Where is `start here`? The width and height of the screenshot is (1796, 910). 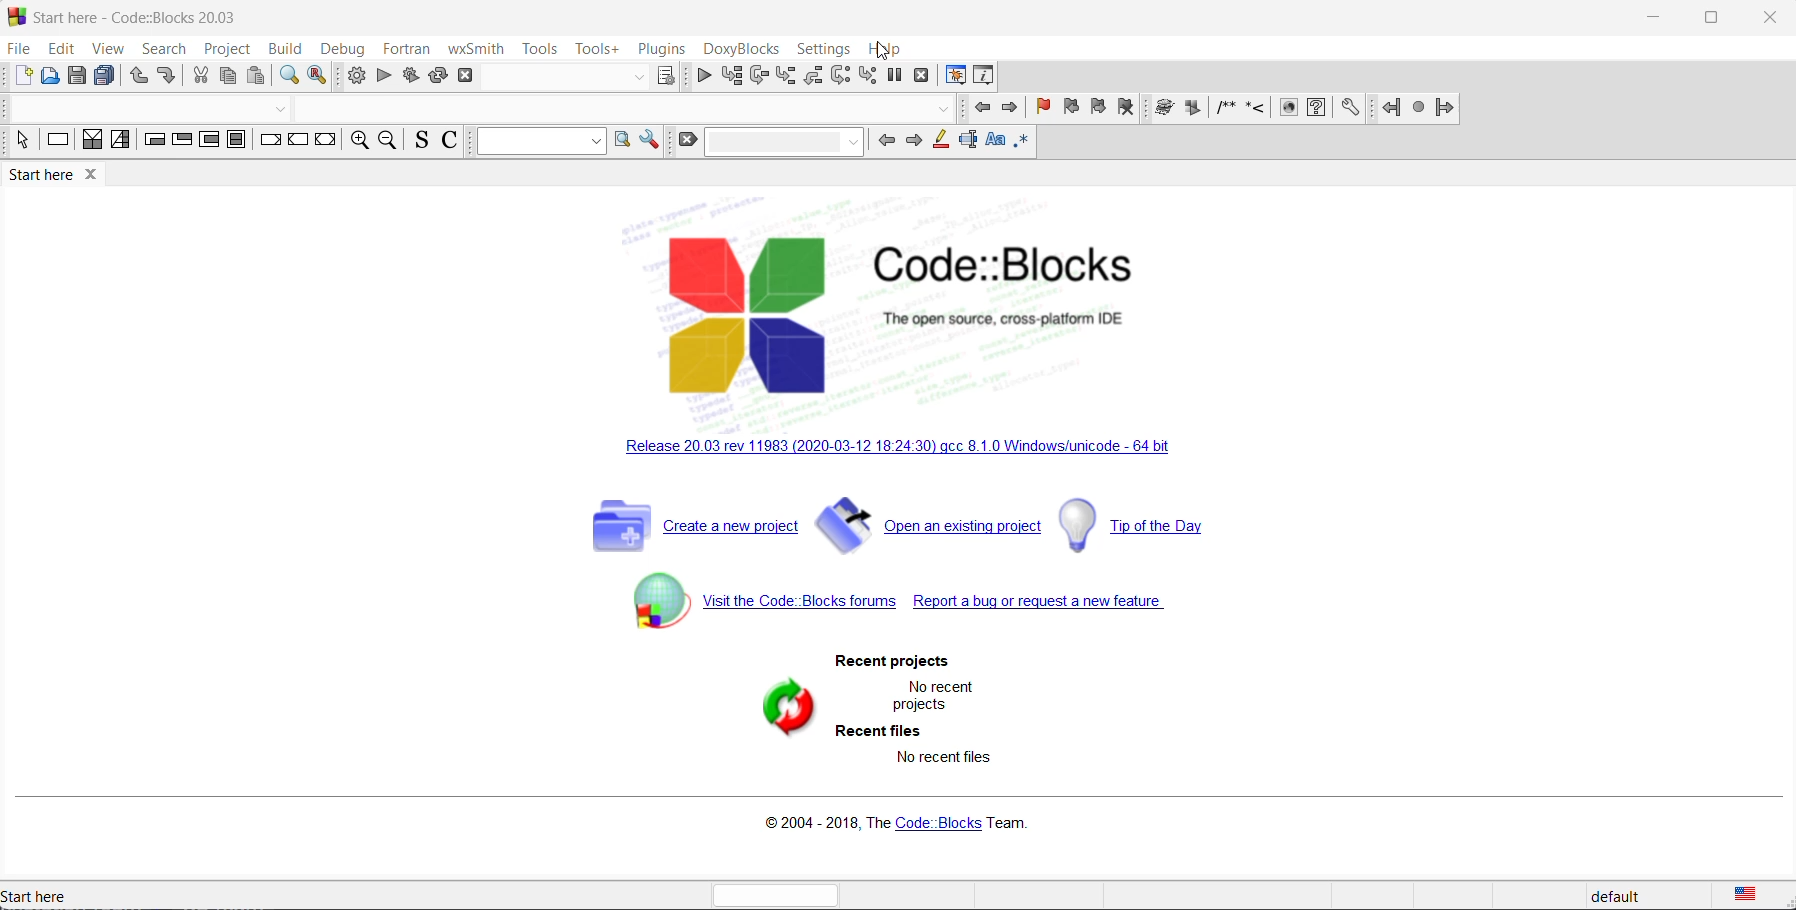 start here is located at coordinates (47, 893).